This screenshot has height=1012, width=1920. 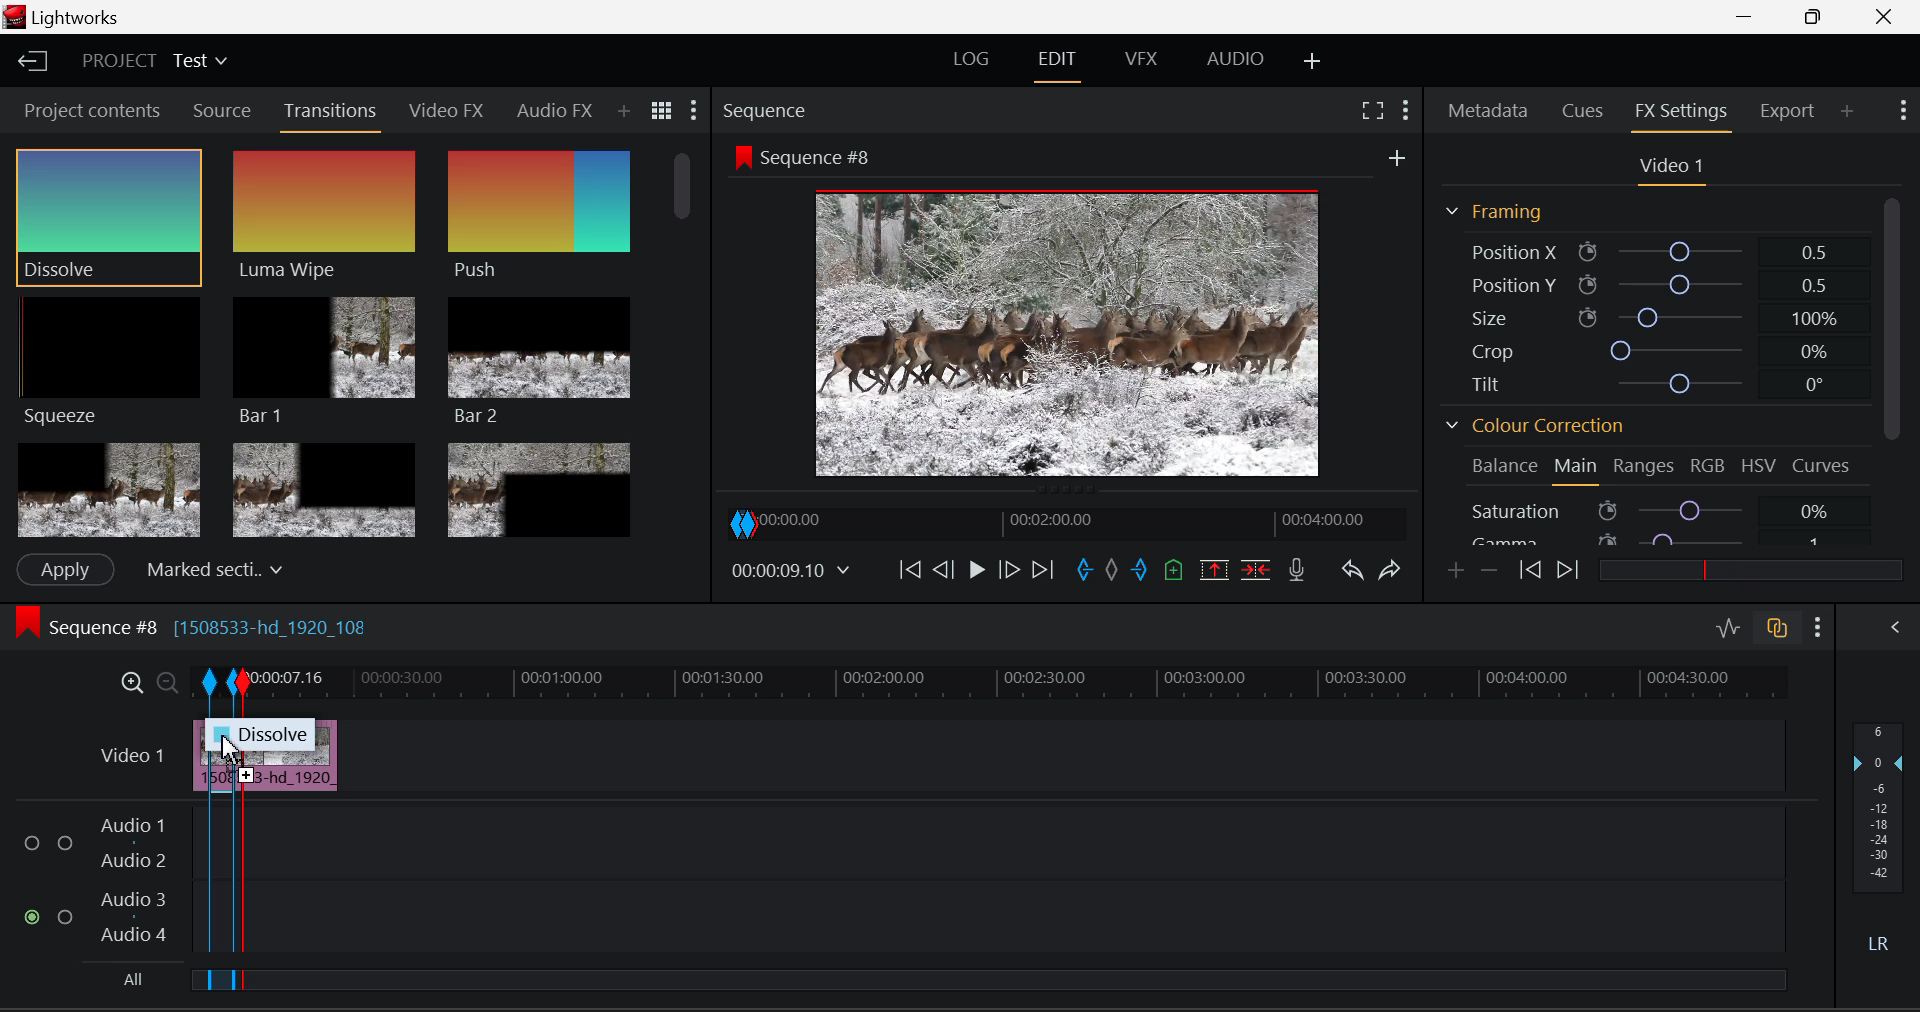 What do you see at coordinates (1817, 18) in the screenshot?
I see `Minimize` at bounding box center [1817, 18].